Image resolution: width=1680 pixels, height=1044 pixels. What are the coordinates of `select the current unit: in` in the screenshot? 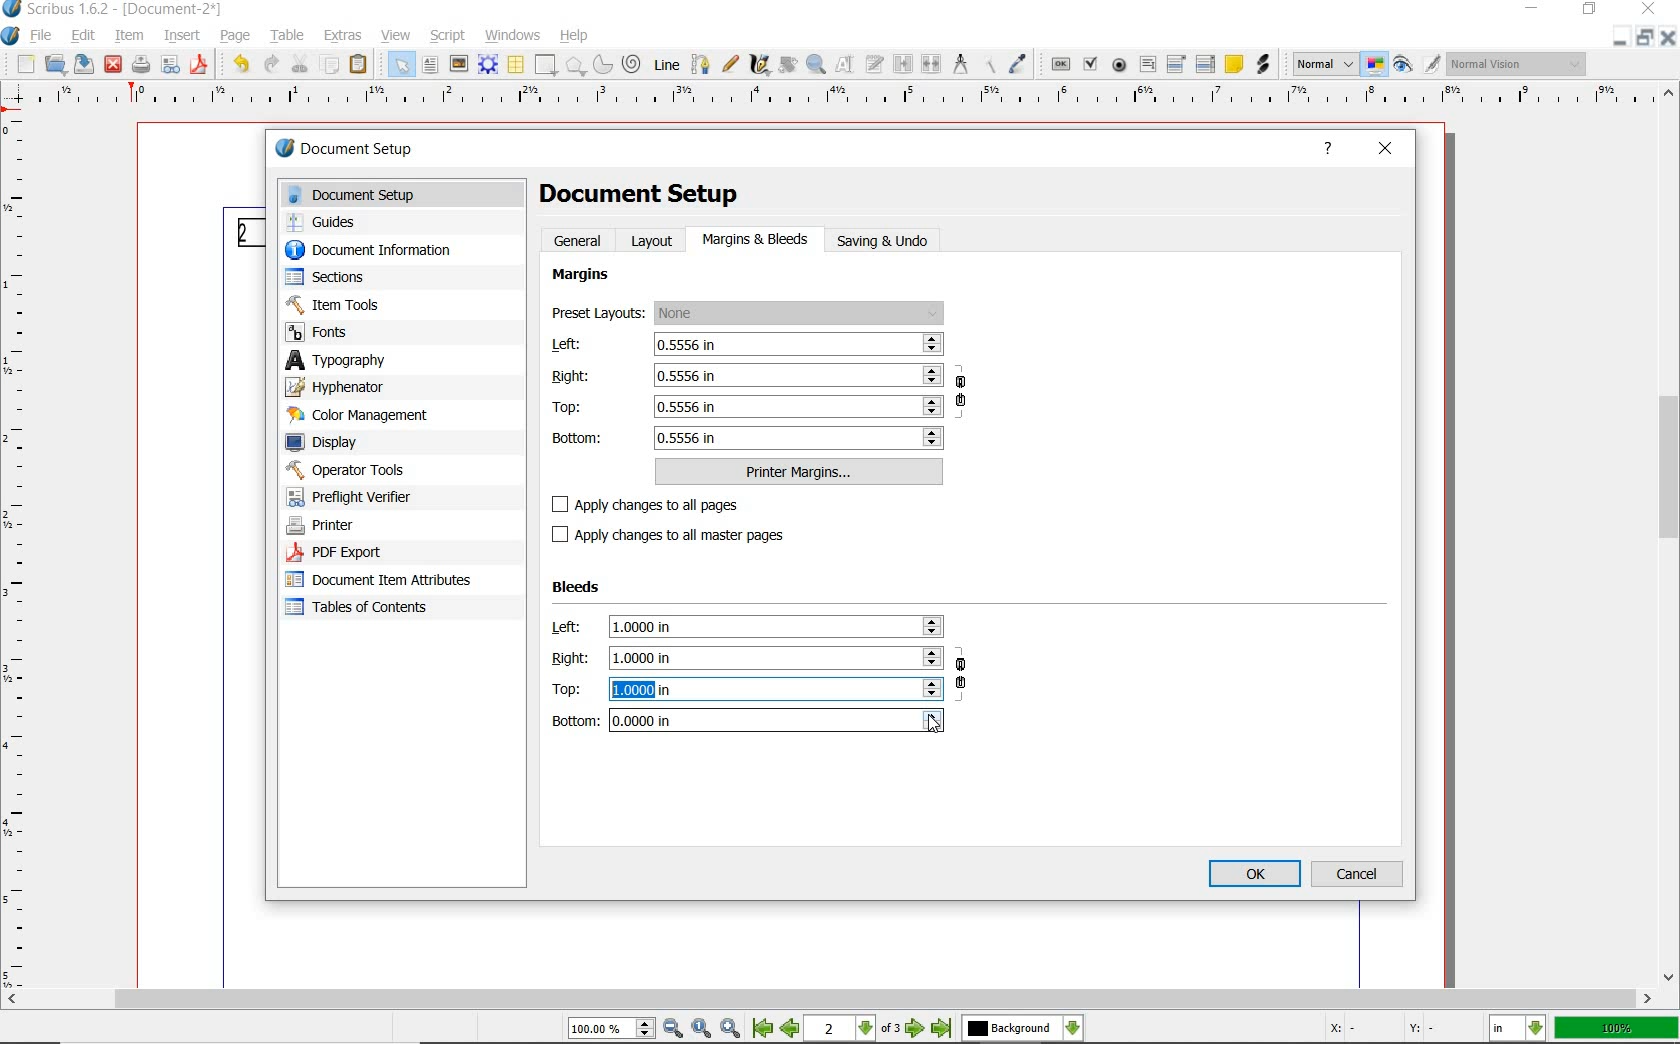 It's located at (1519, 1030).